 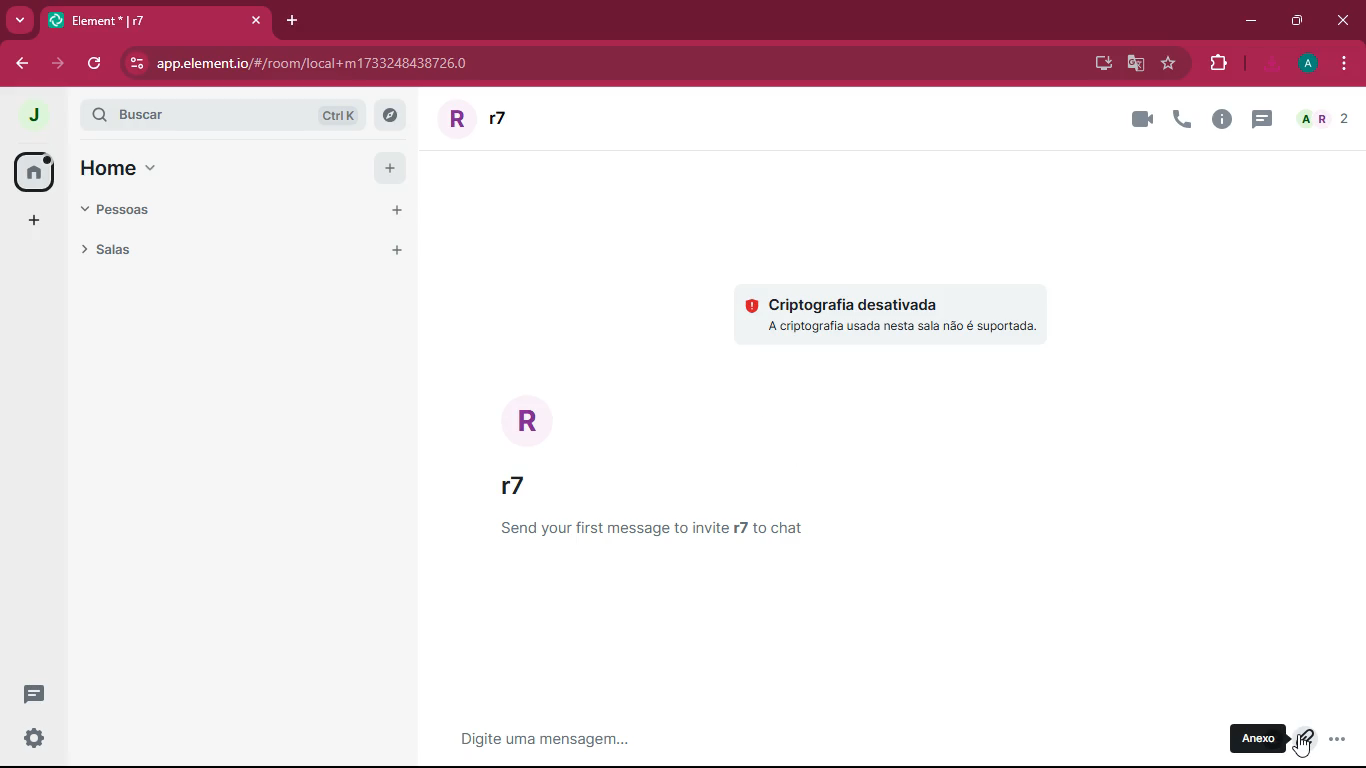 I want to click on send your first message to invite r7 to chat, so click(x=668, y=529).